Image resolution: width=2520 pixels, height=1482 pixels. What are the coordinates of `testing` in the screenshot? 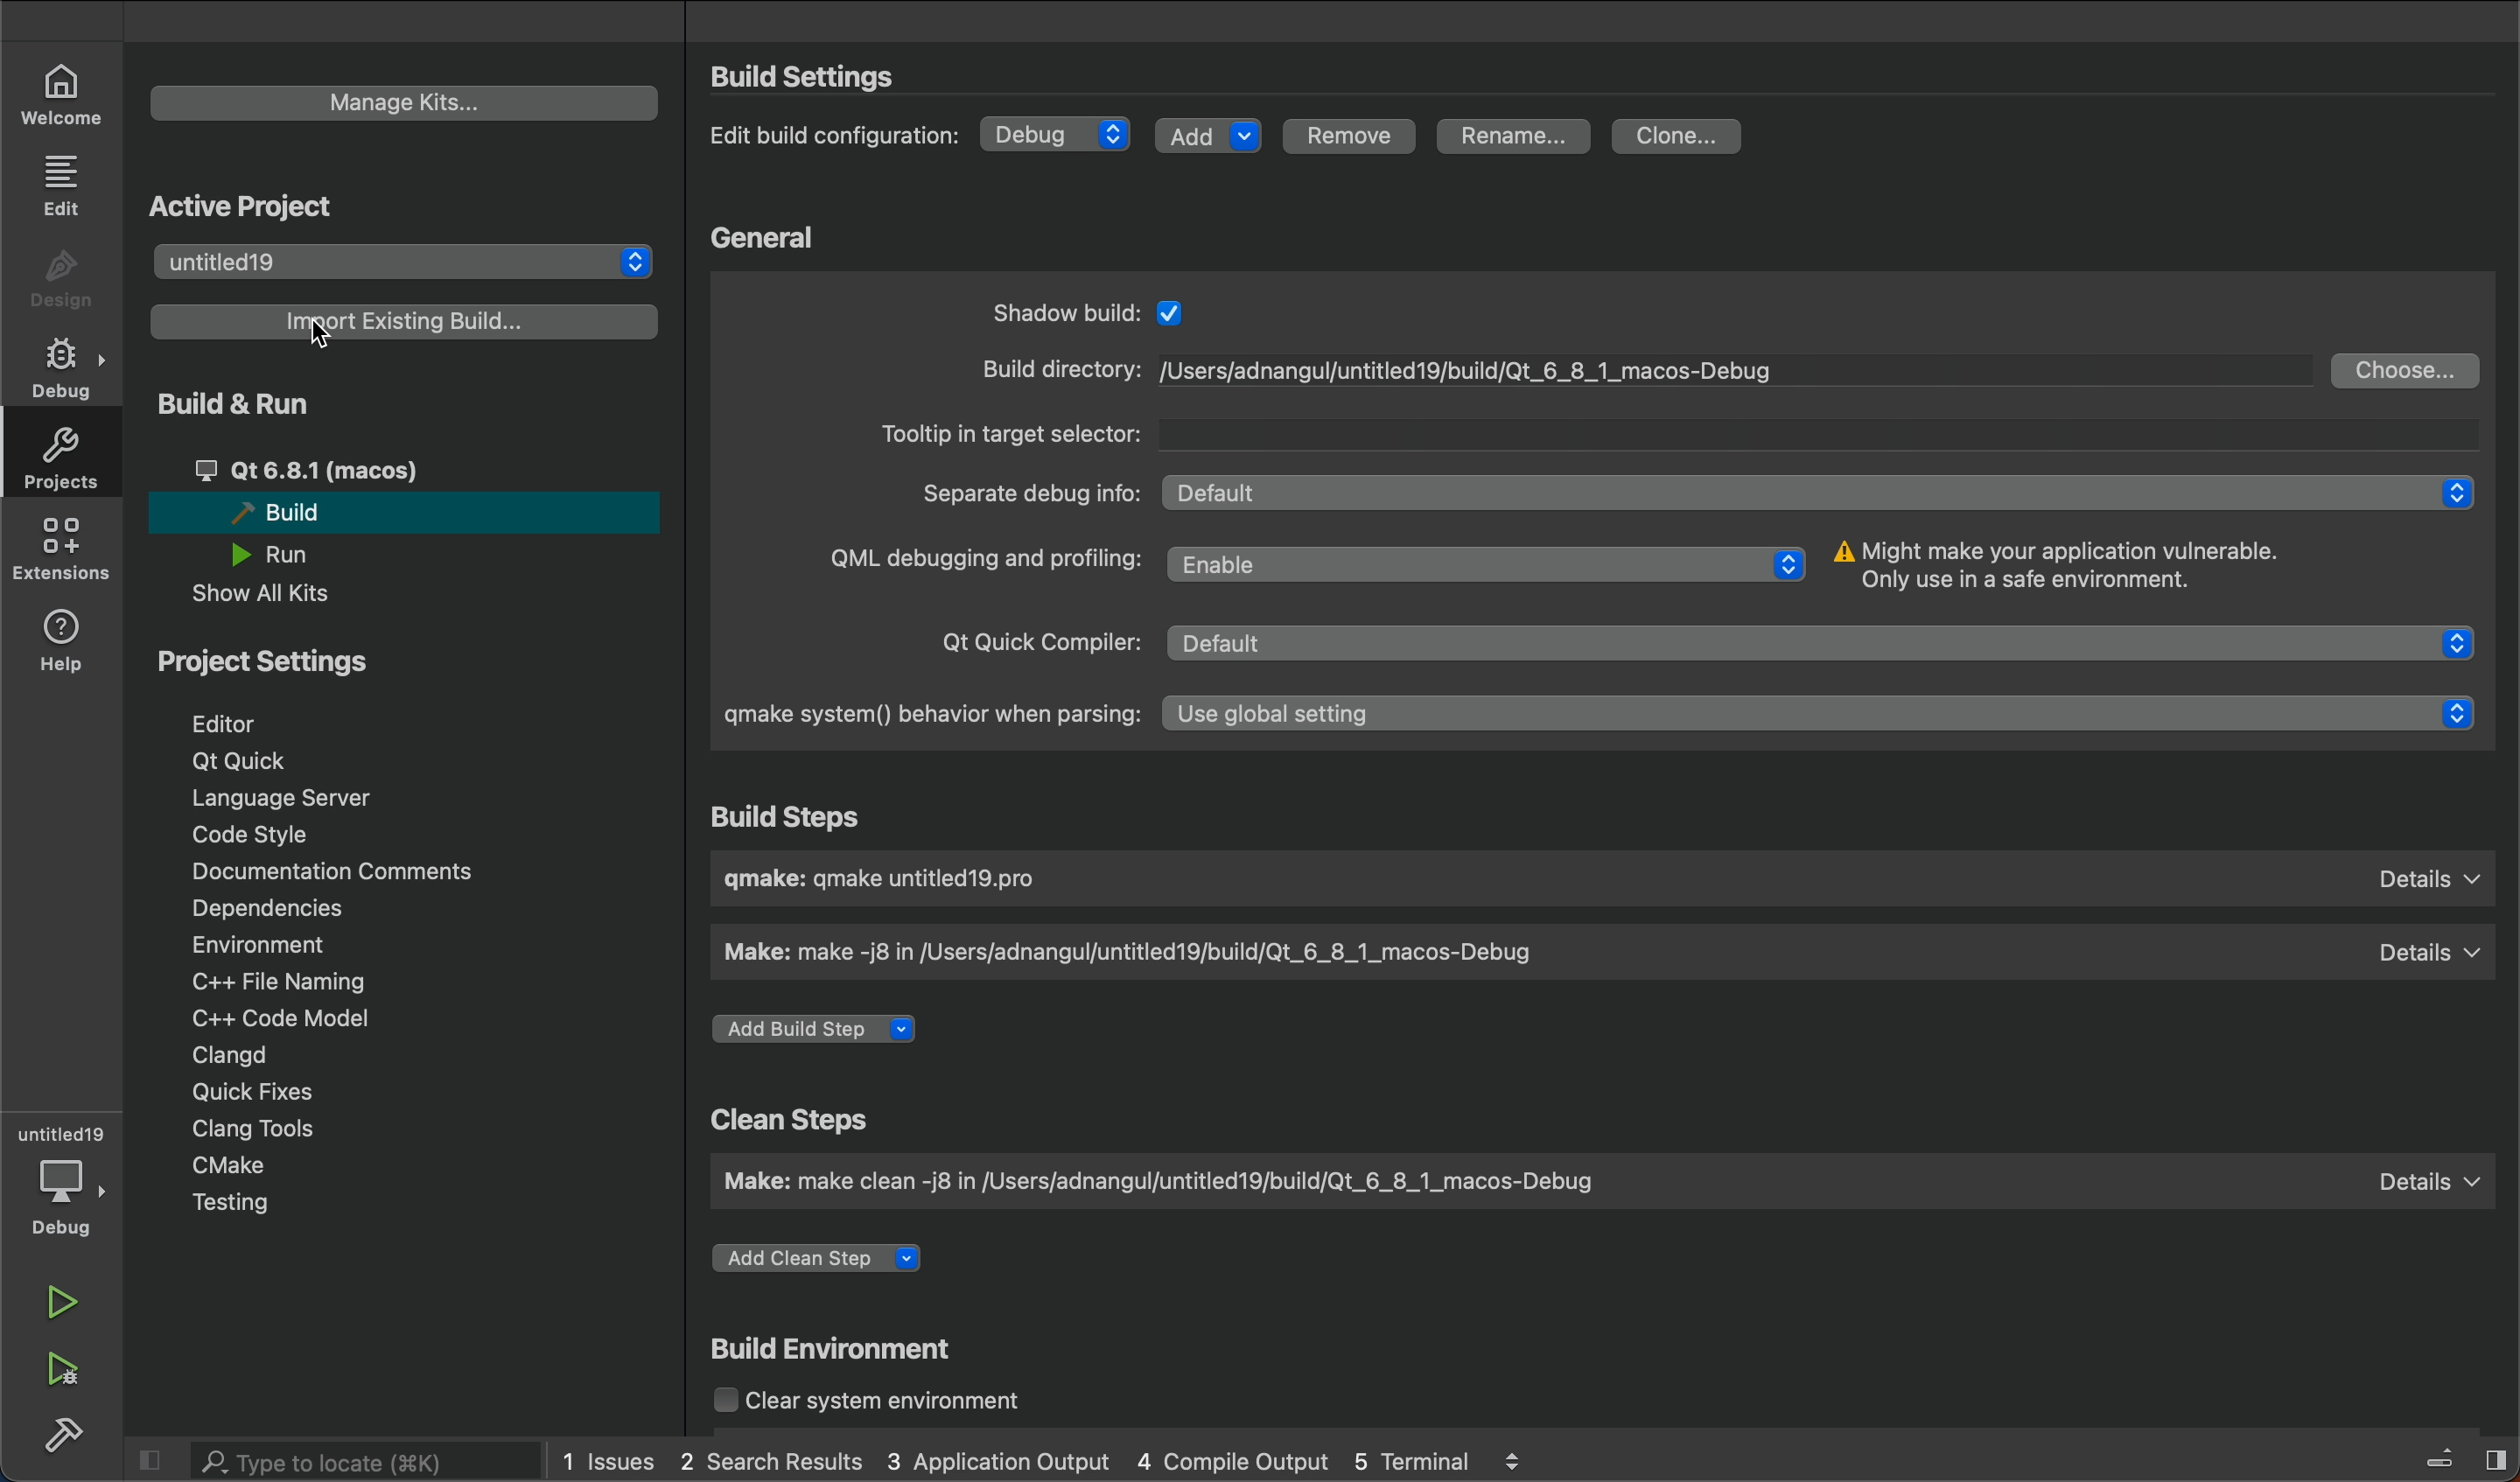 It's located at (256, 1206).